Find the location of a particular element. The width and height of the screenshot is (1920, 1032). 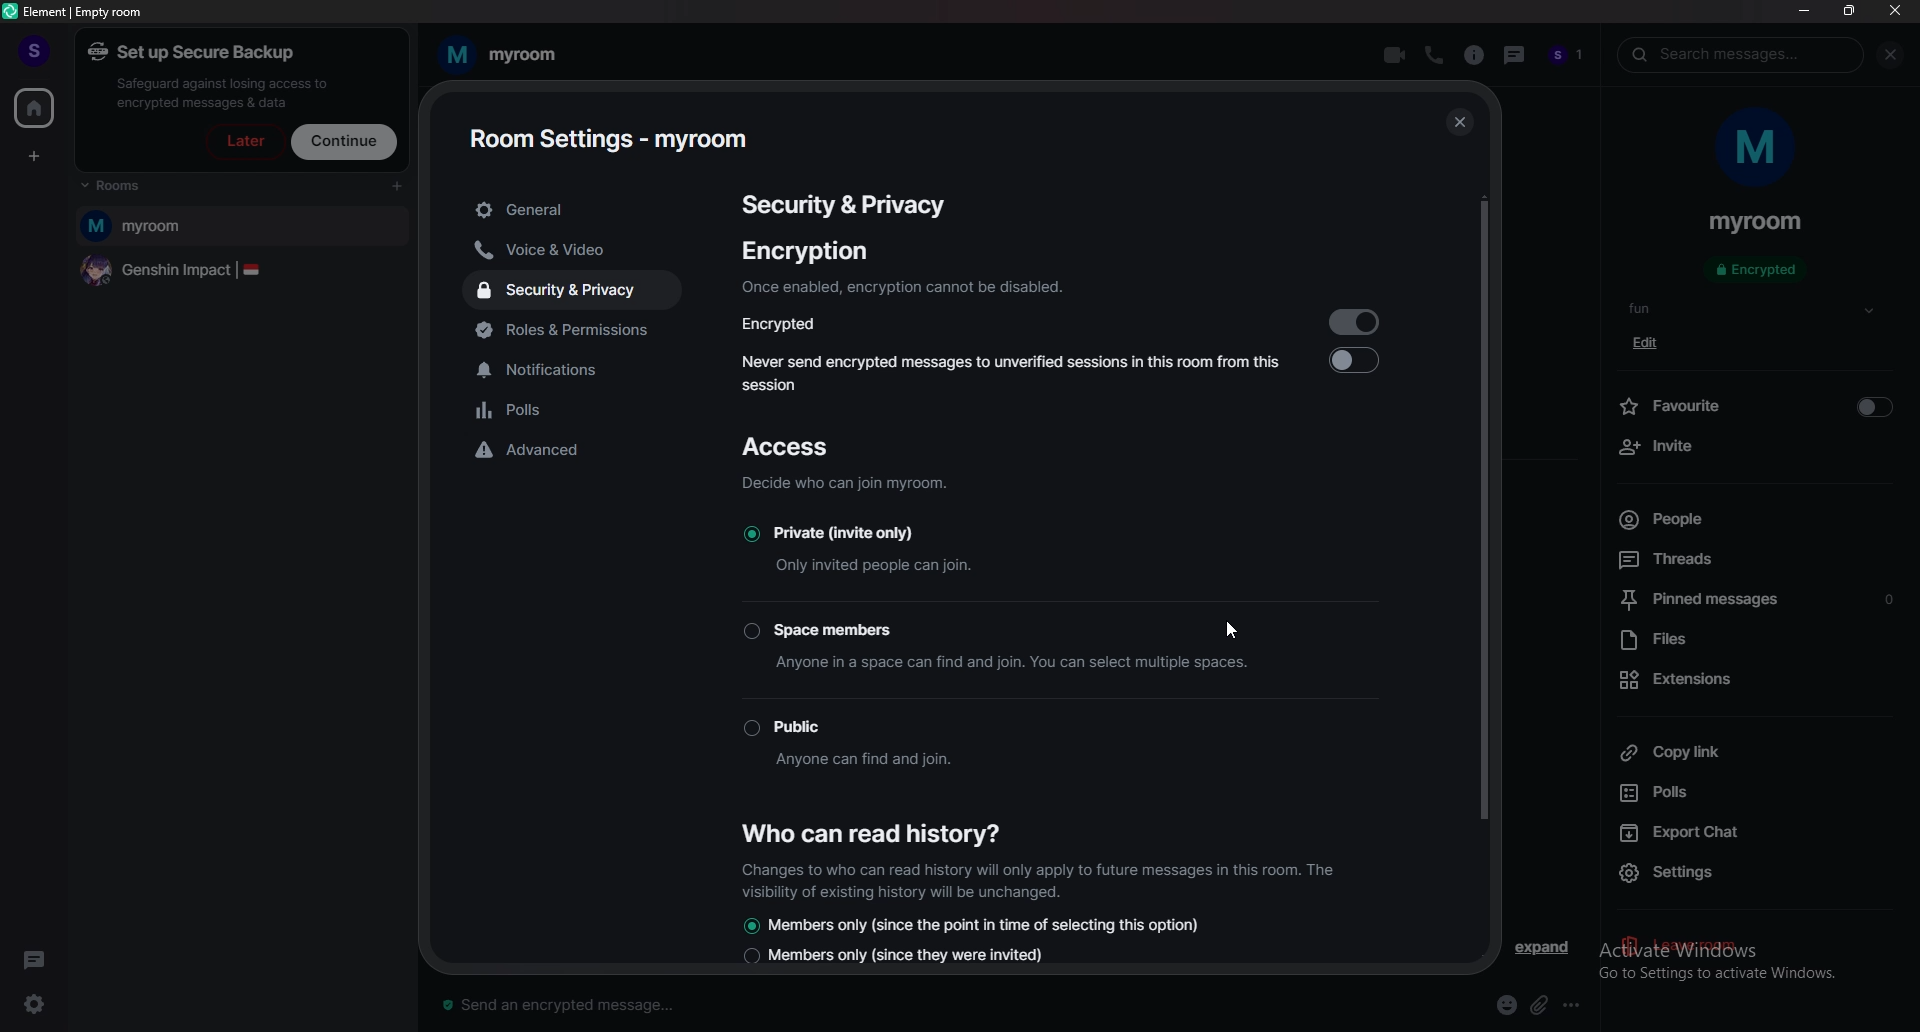

extensions is located at coordinates (1754, 682).